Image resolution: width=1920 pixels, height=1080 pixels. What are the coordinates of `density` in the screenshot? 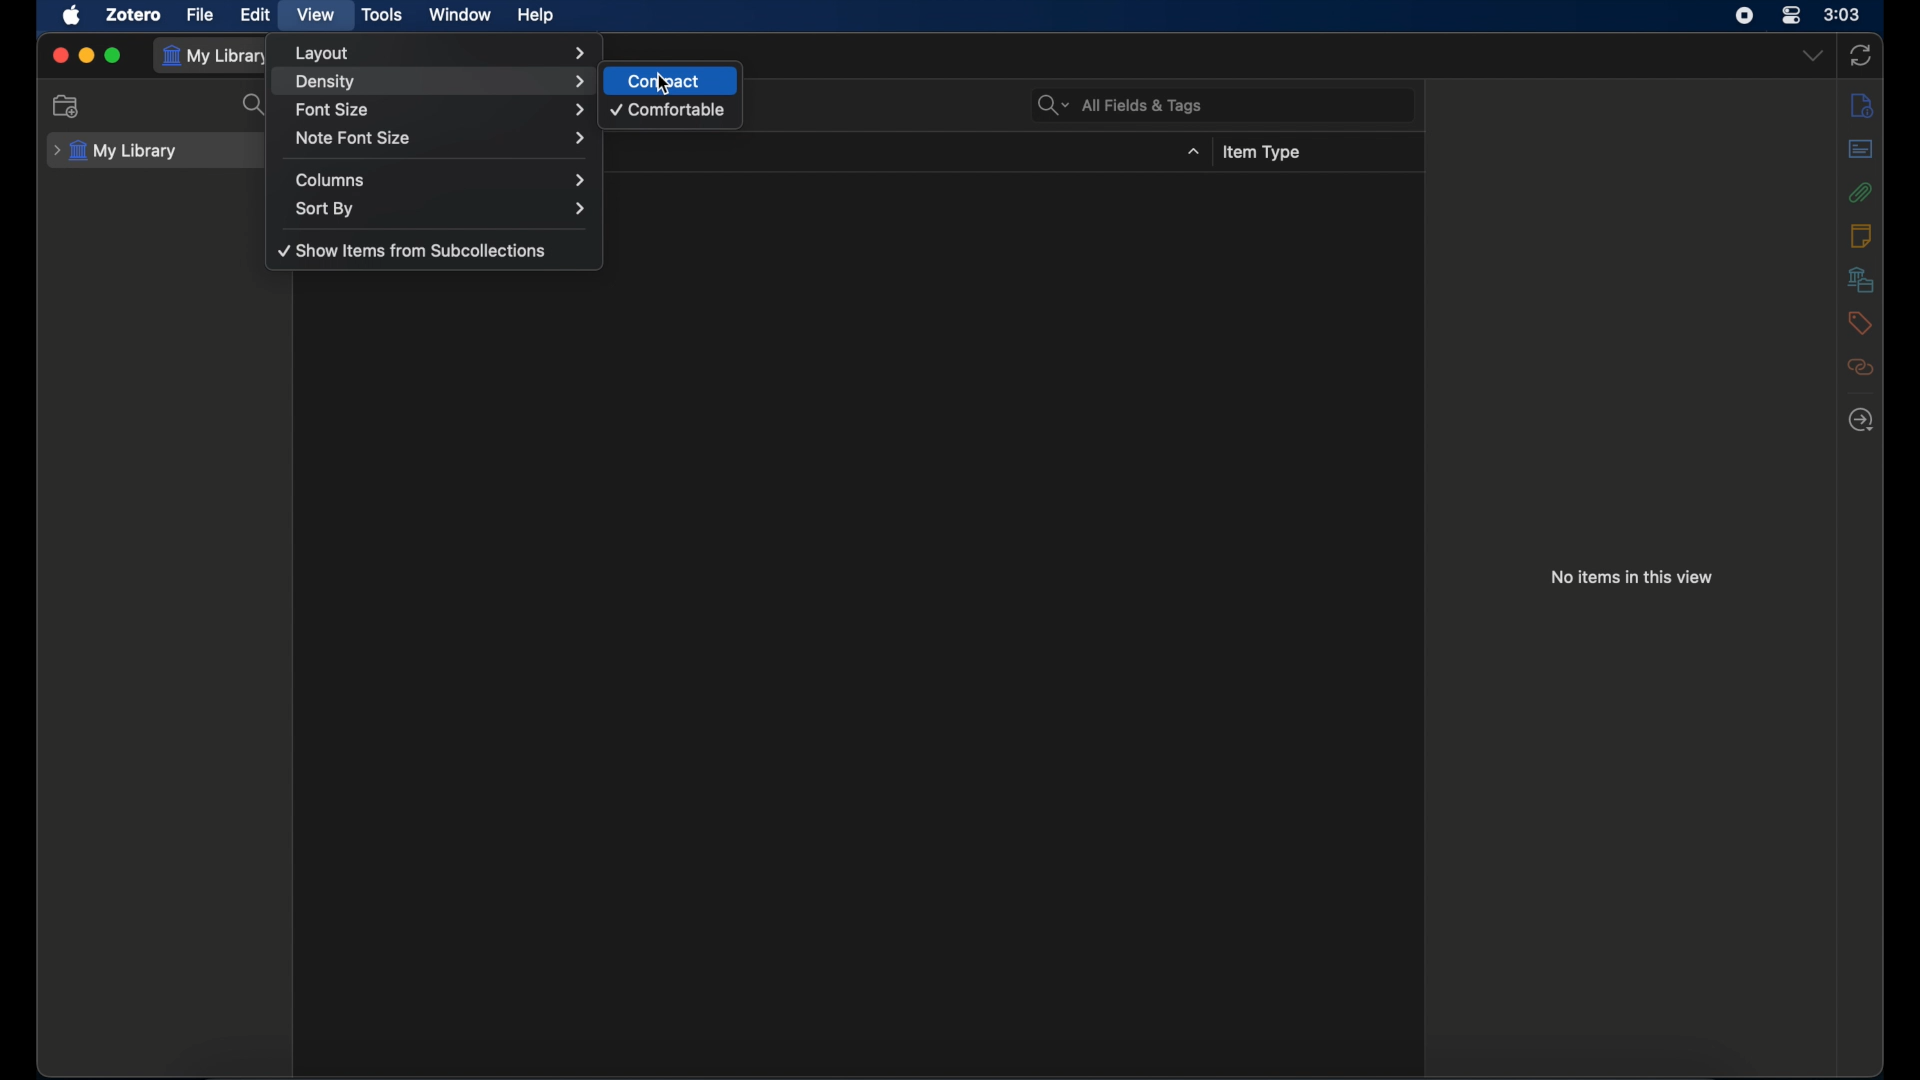 It's located at (438, 81).